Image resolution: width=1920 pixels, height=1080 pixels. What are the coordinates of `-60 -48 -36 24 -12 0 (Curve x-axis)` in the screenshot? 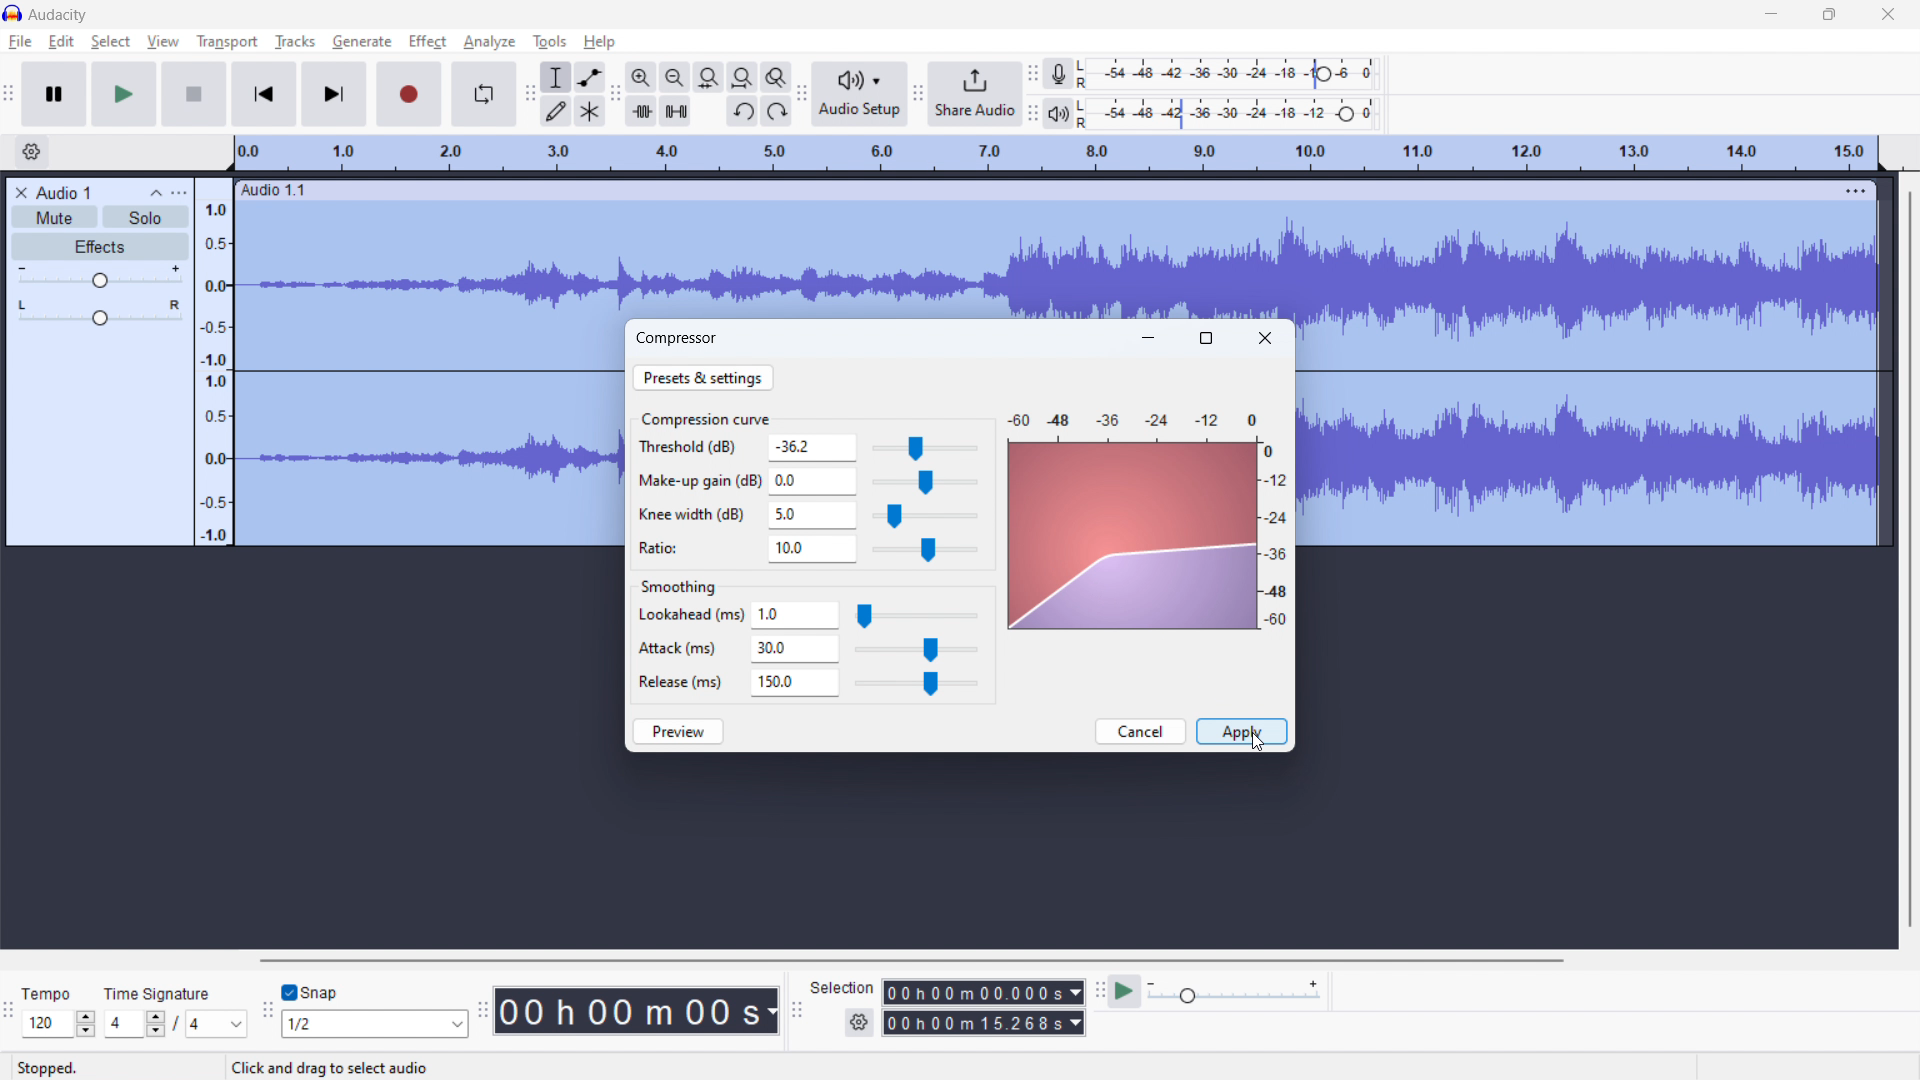 It's located at (1126, 414).